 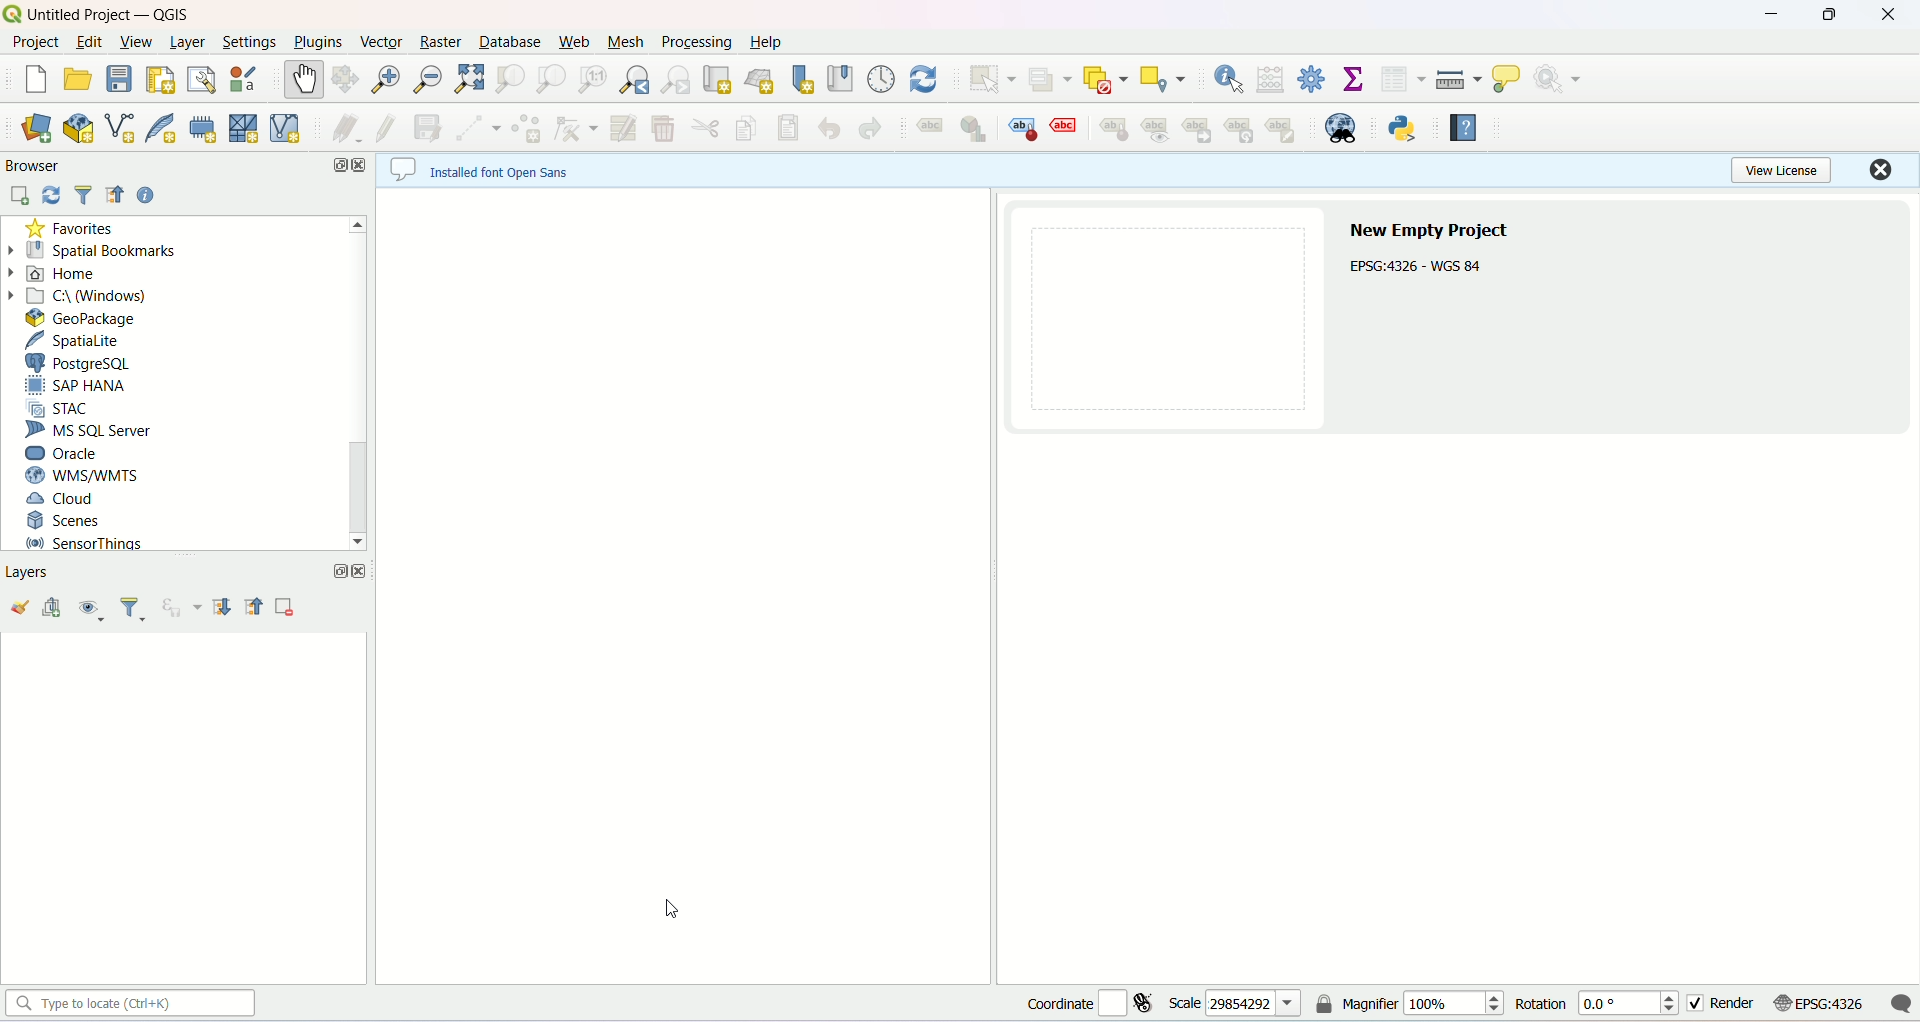 What do you see at coordinates (1877, 170) in the screenshot?
I see `close` at bounding box center [1877, 170].